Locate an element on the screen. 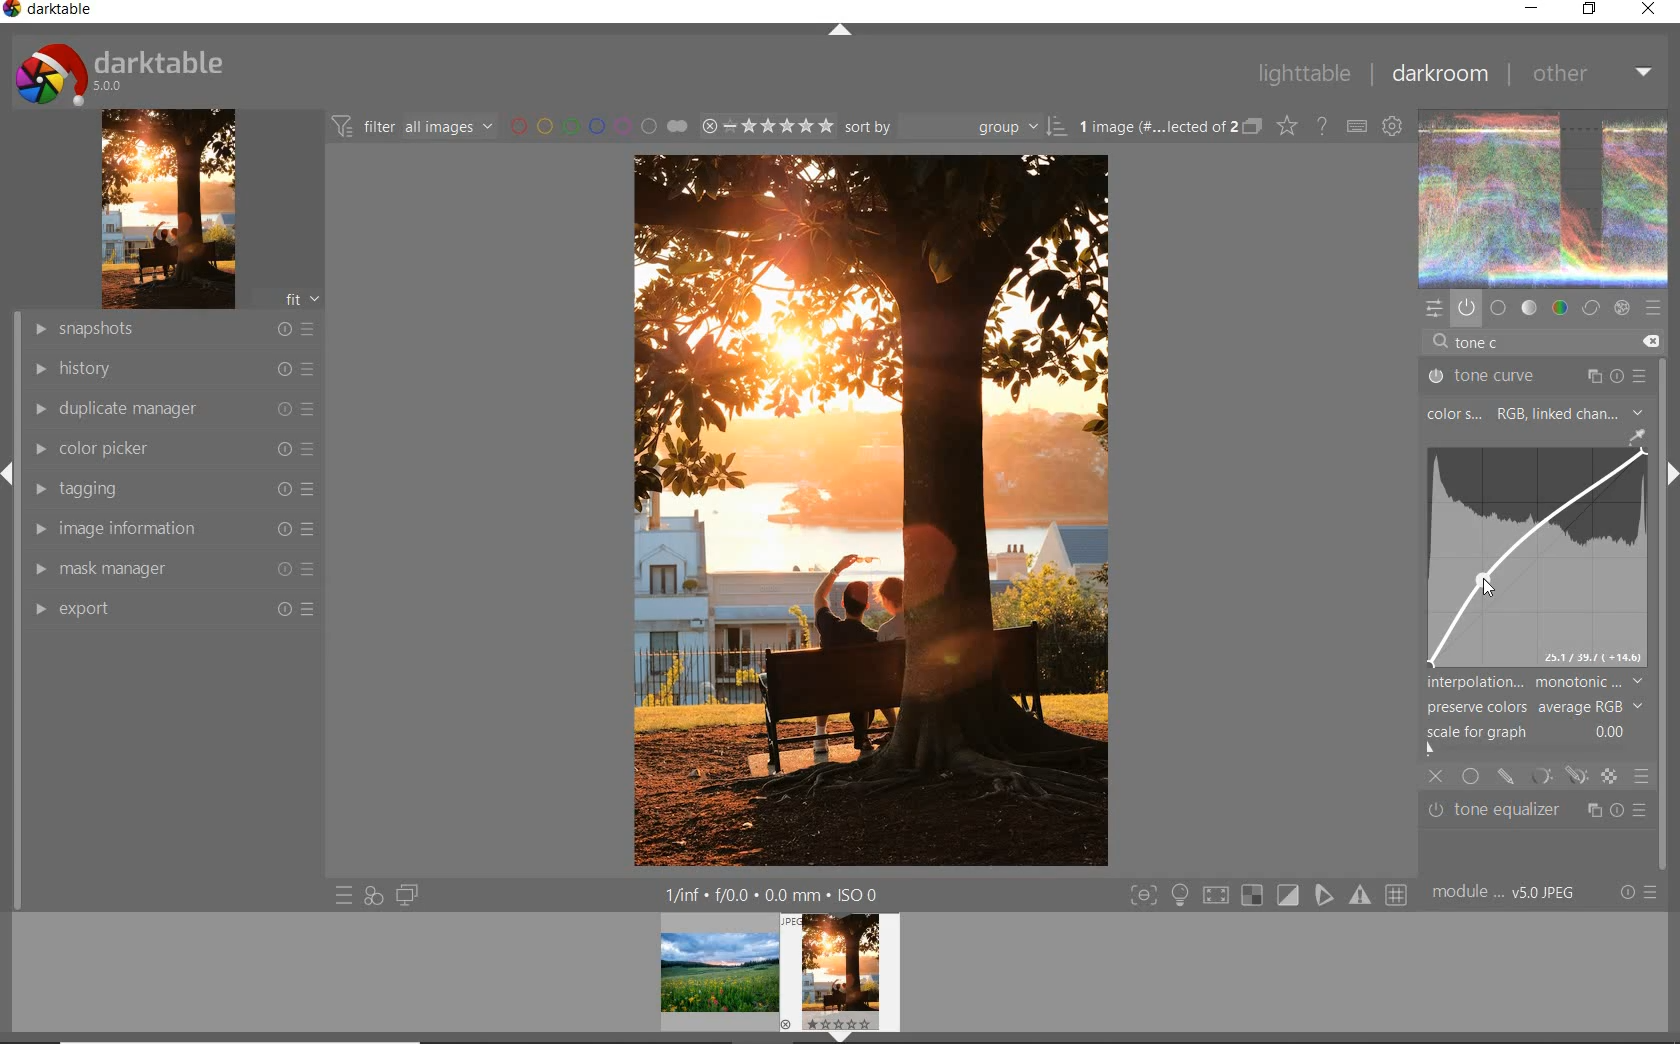 This screenshot has width=1680, height=1044. picker tool is located at coordinates (1637, 438).